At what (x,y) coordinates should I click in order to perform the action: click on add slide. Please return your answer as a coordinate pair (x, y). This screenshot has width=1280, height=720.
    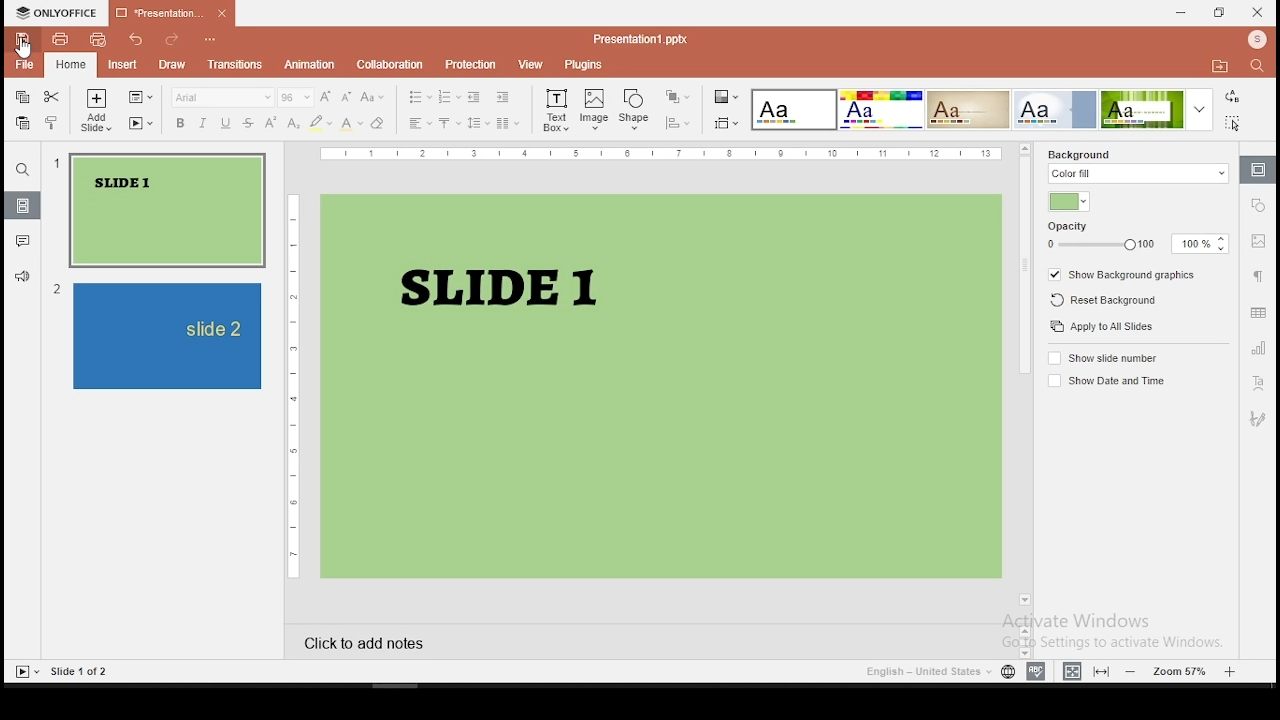
    Looking at the image, I should click on (95, 98).